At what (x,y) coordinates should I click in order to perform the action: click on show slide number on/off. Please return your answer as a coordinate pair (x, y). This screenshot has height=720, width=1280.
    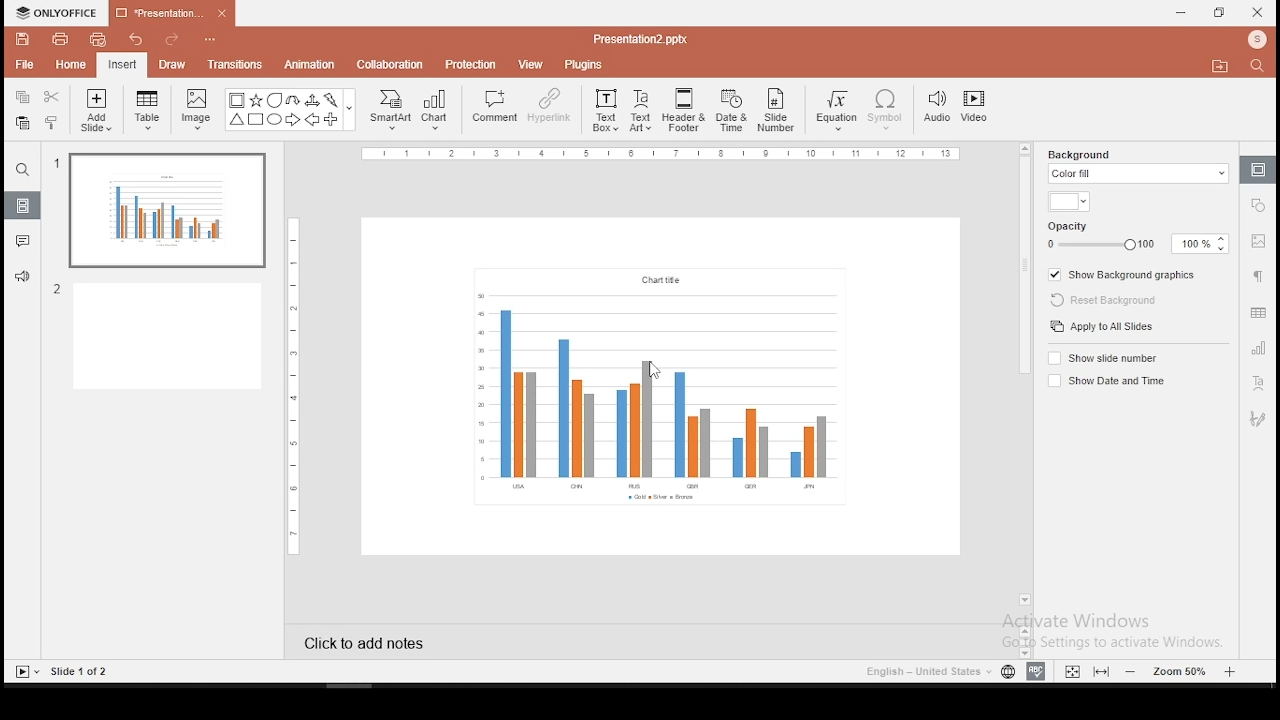
    Looking at the image, I should click on (1102, 357).